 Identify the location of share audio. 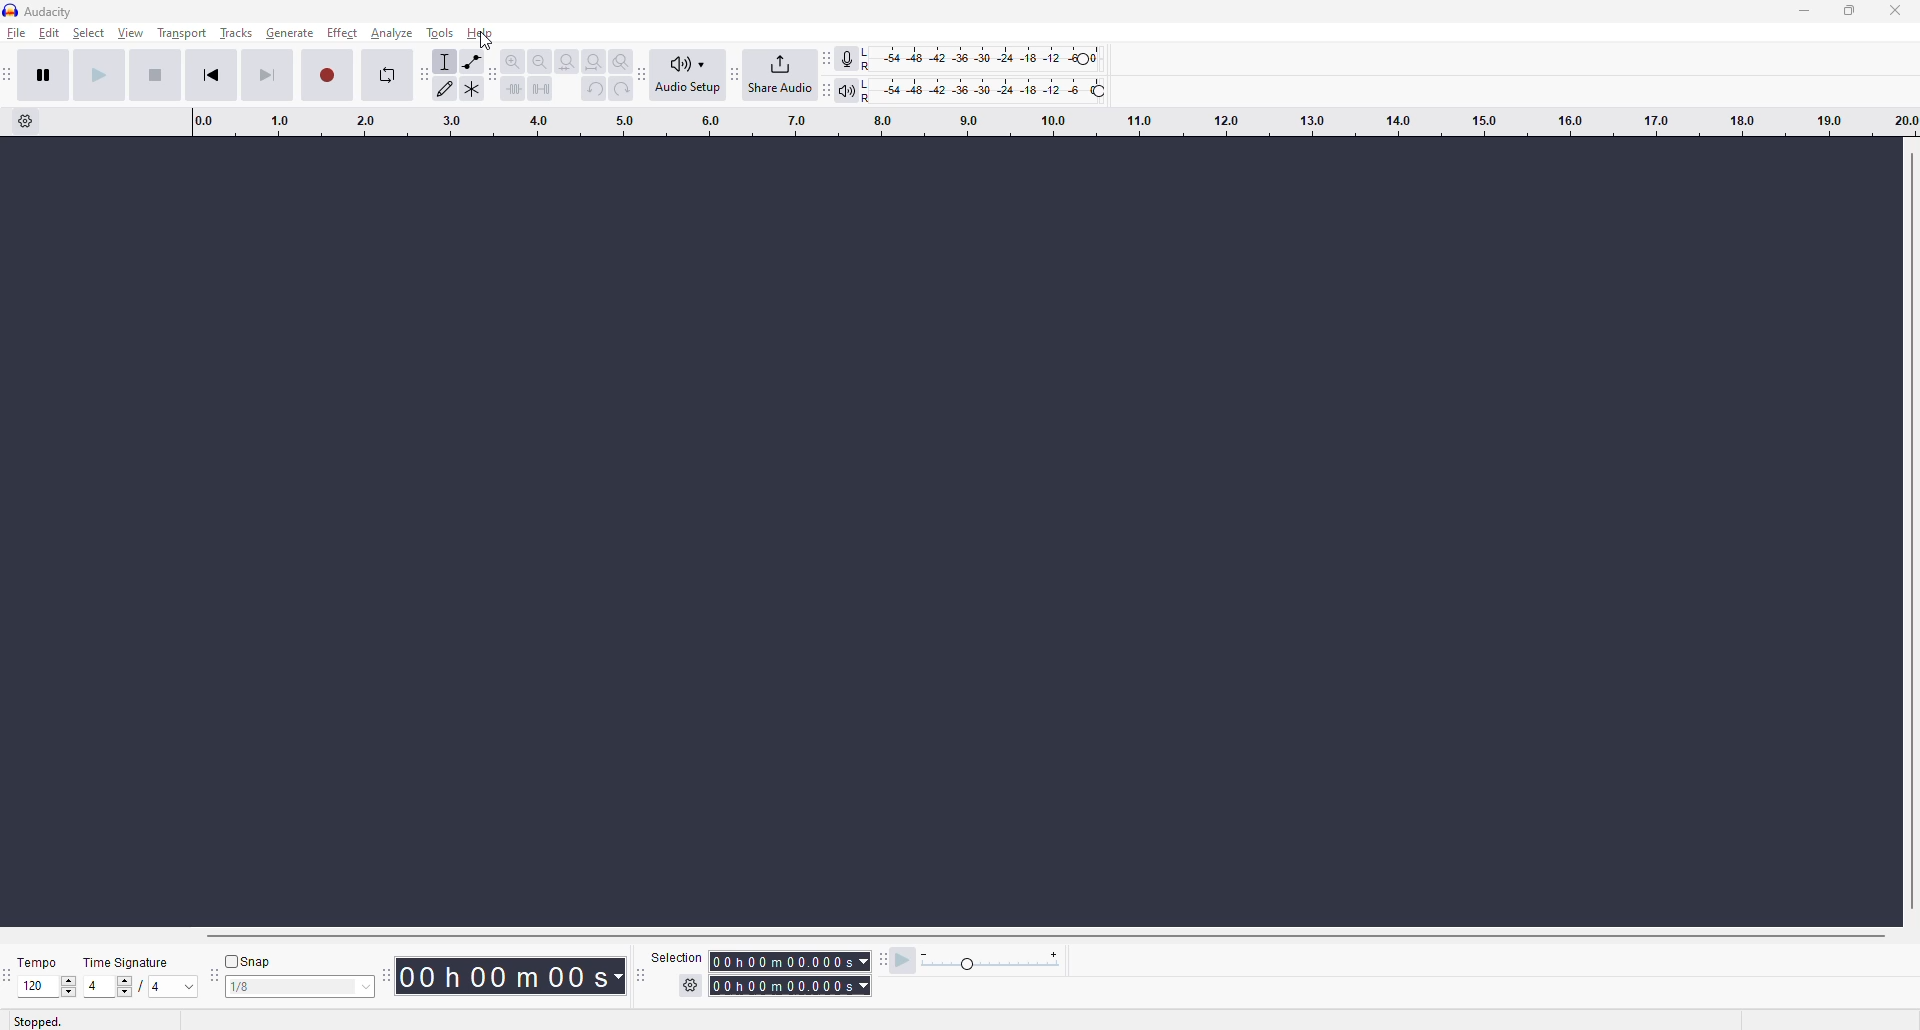
(778, 76).